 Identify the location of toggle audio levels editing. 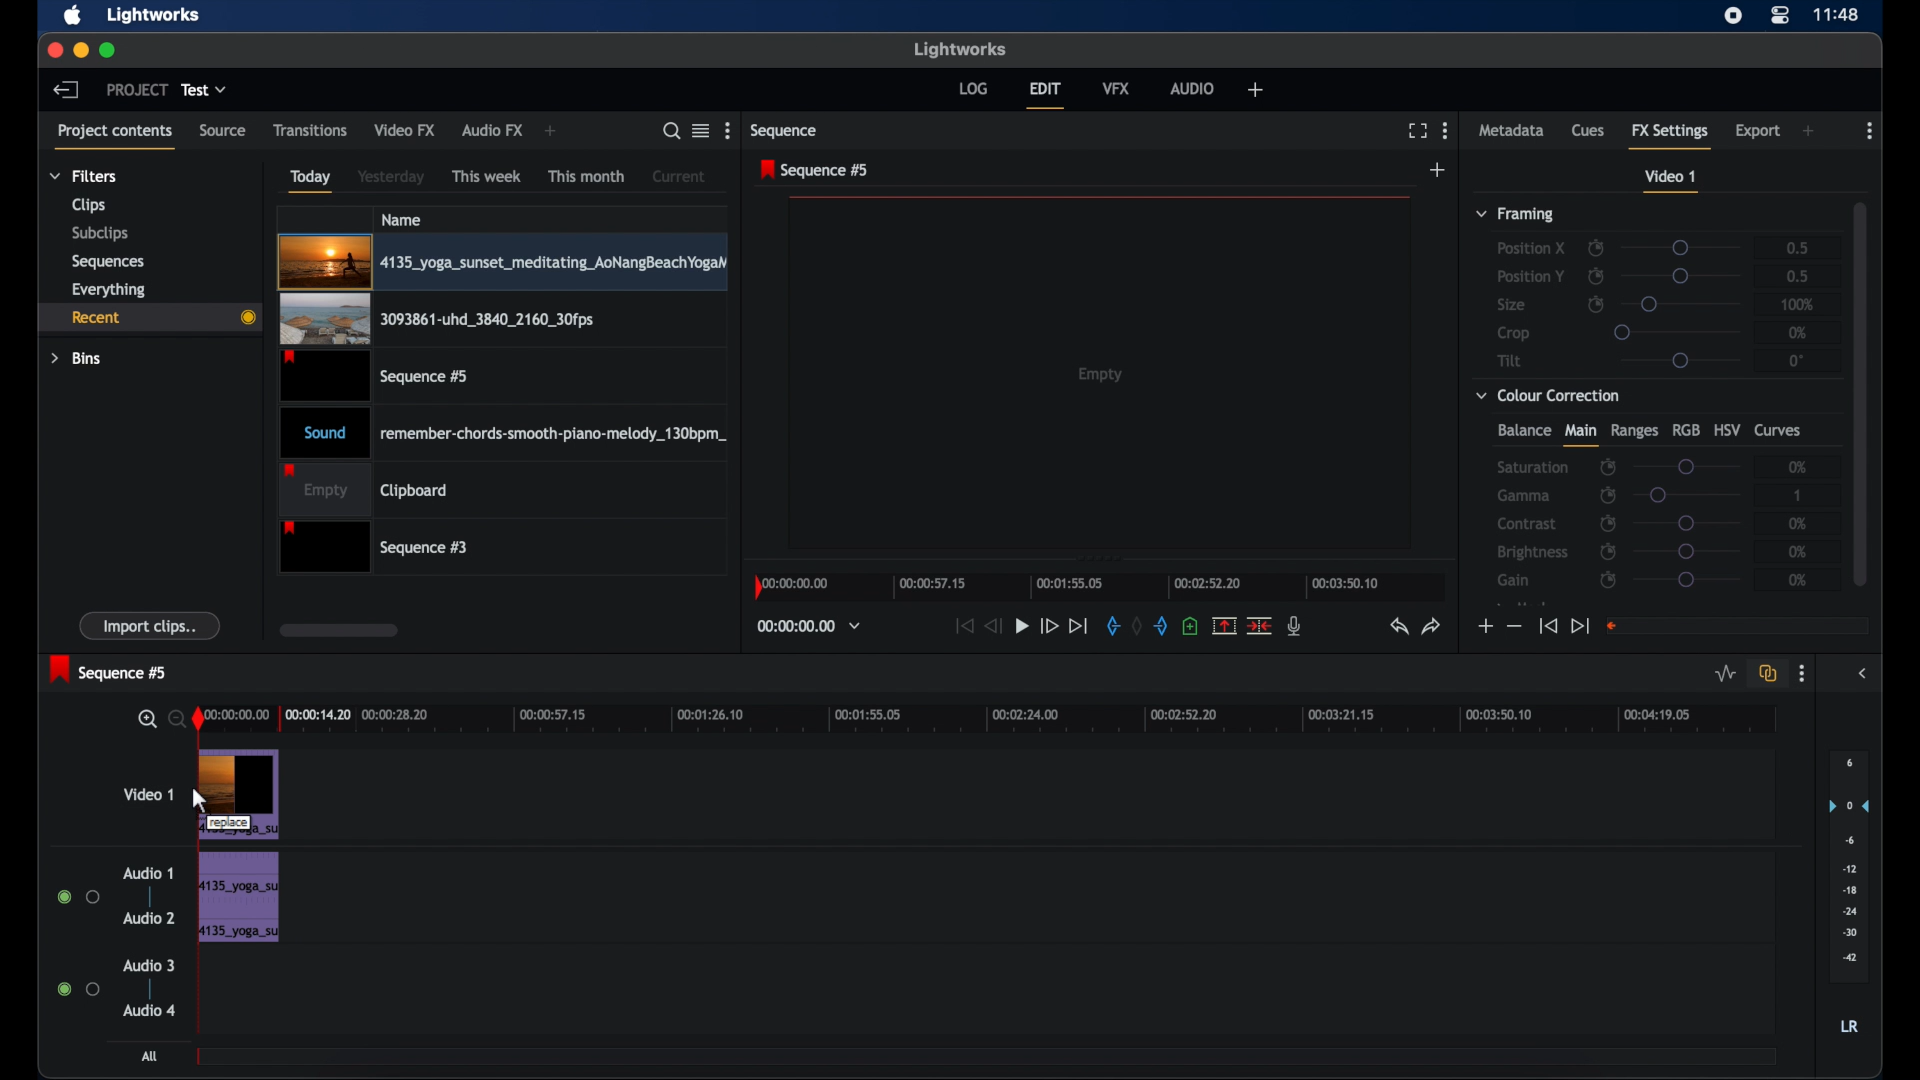
(1723, 672).